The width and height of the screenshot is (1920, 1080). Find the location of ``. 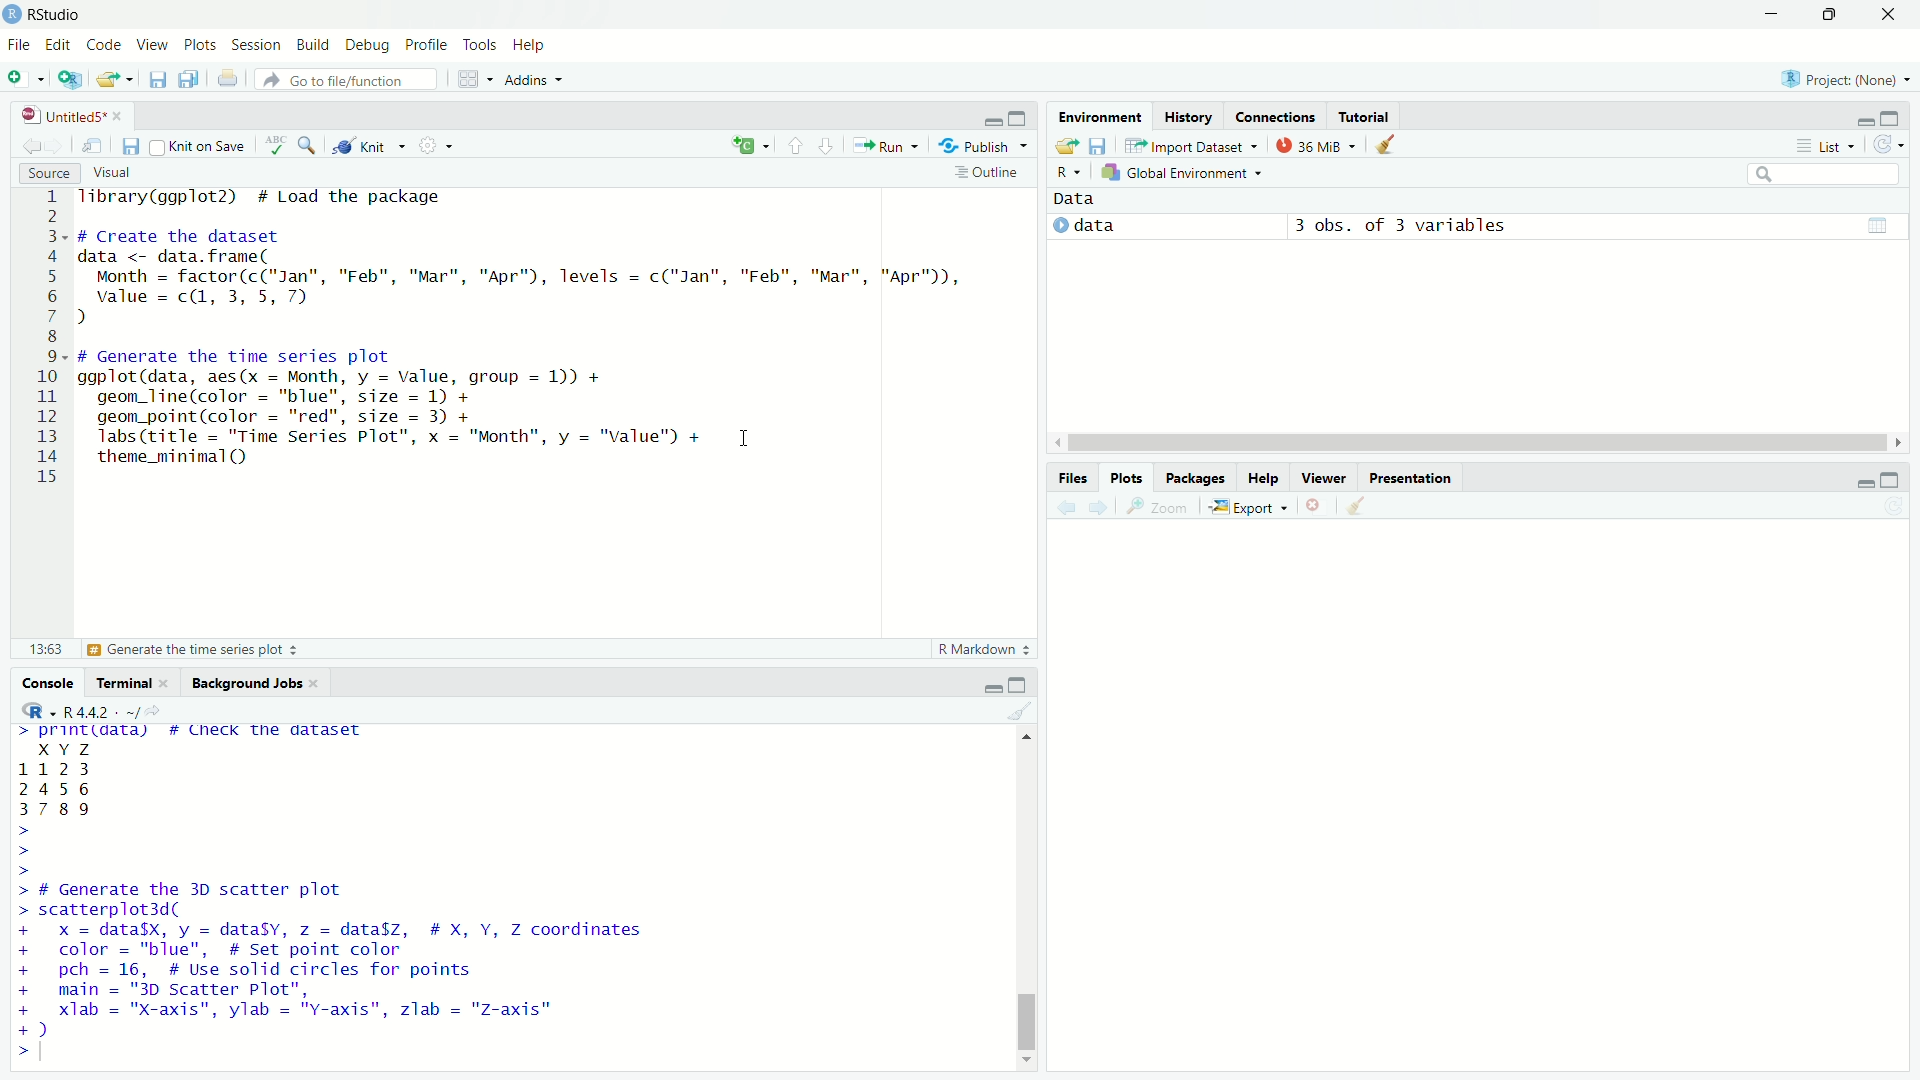

 is located at coordinates (40, 650).